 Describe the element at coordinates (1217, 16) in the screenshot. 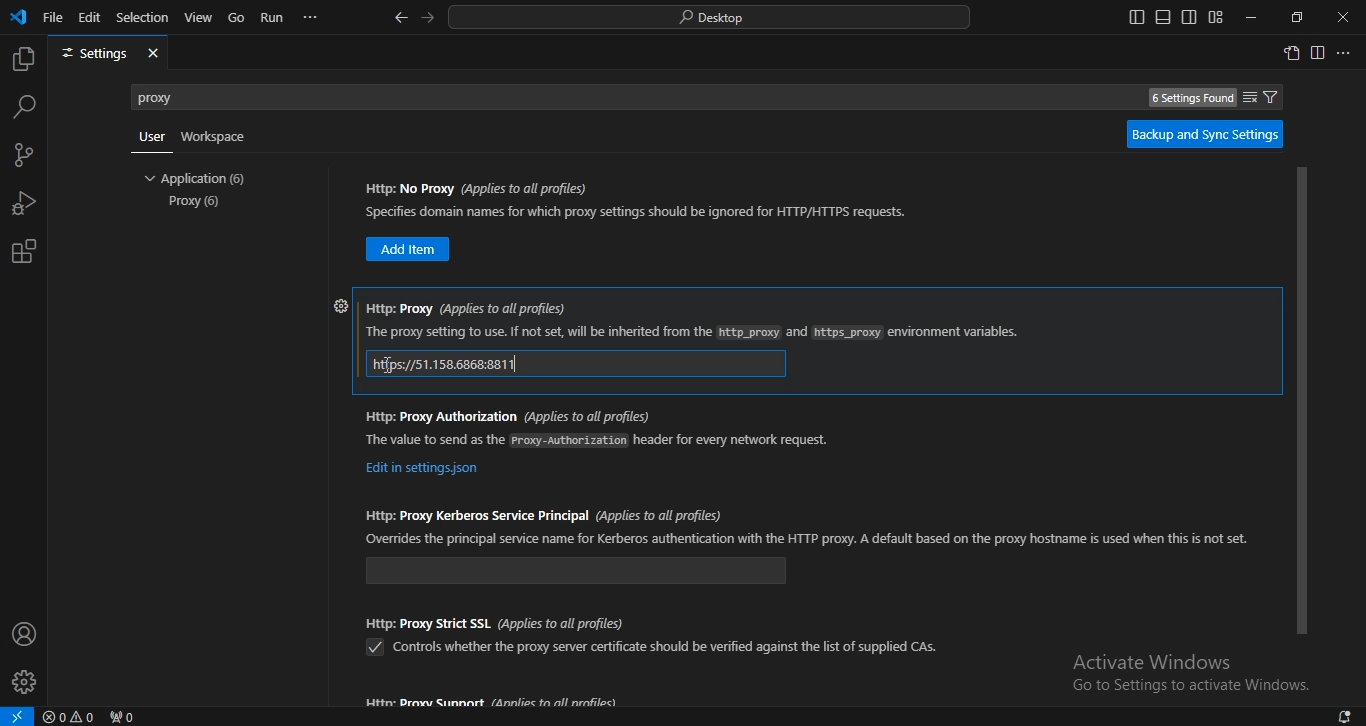

I see `customize layout` at that location.